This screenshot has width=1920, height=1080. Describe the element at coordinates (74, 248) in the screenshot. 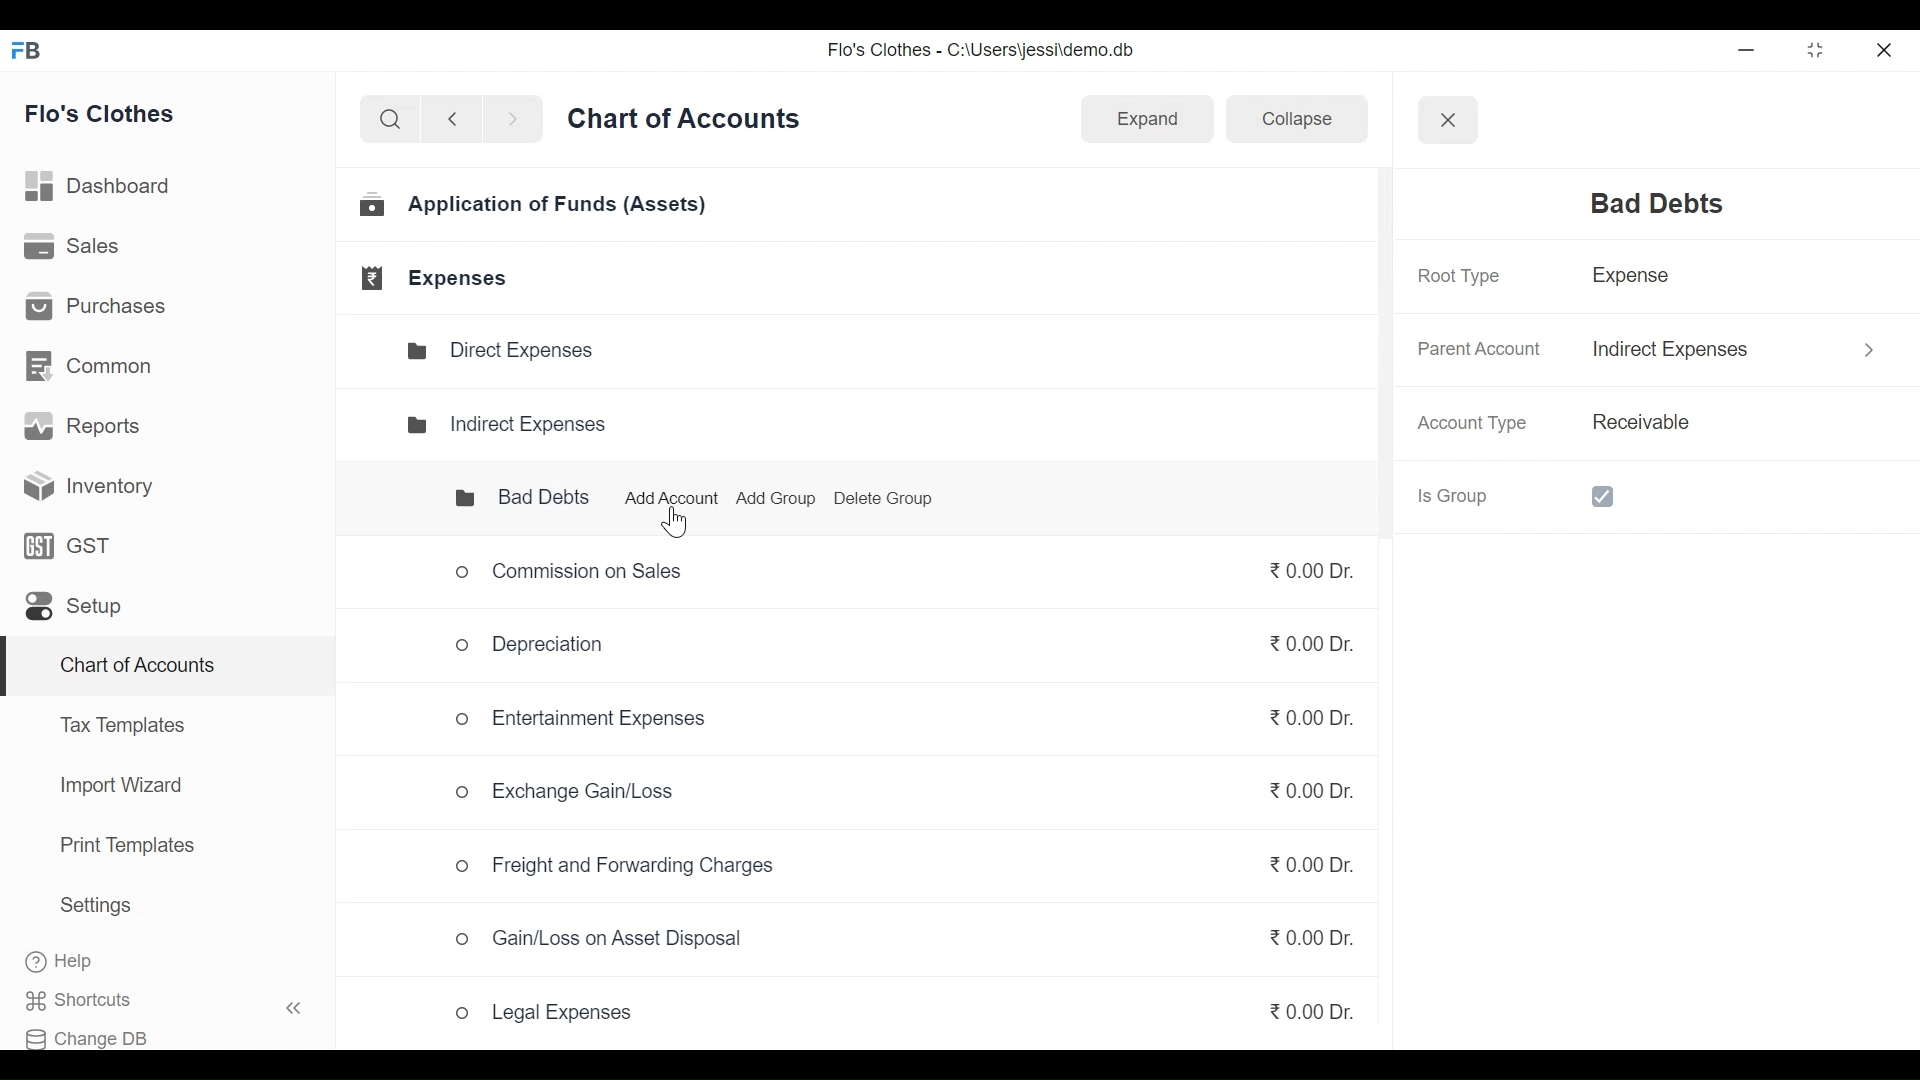

I see `Sales` at that location.